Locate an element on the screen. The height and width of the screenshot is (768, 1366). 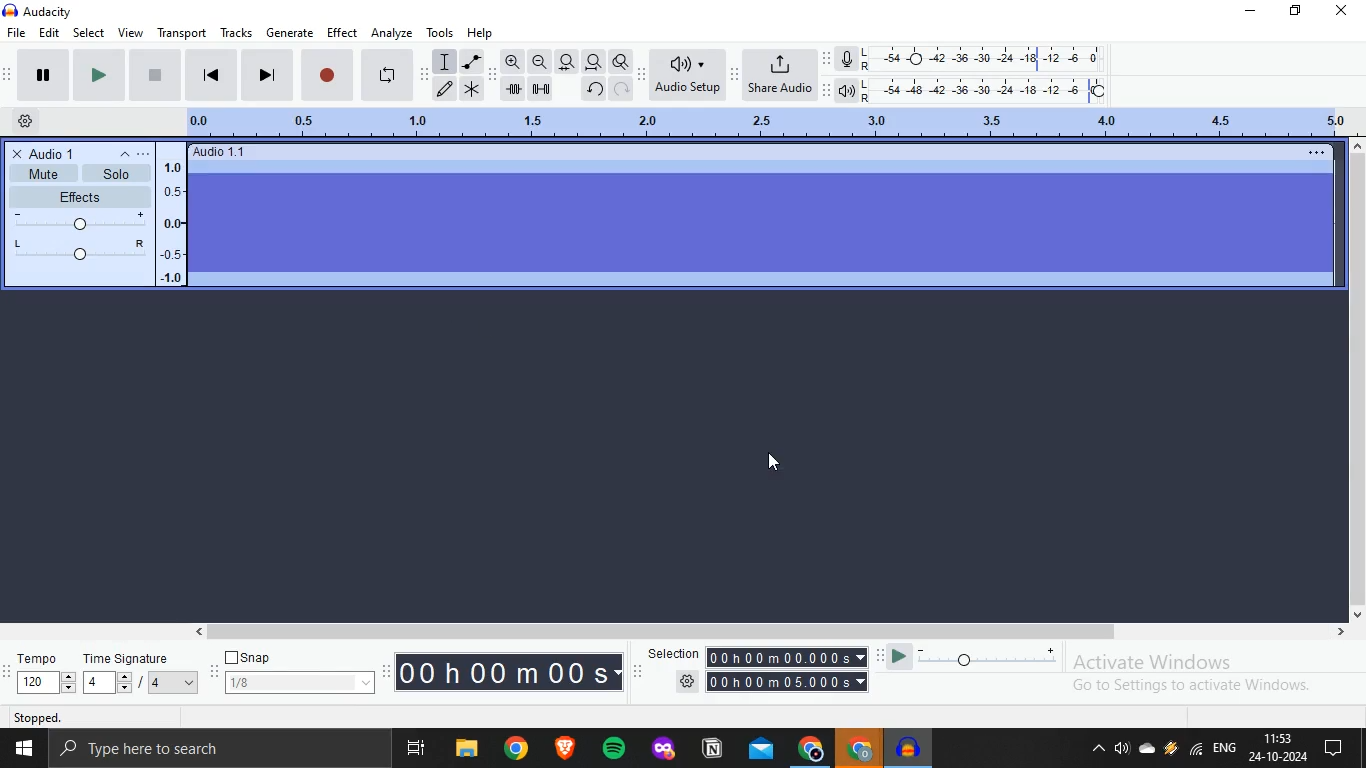
Settings is located at coordinates (767, 682).